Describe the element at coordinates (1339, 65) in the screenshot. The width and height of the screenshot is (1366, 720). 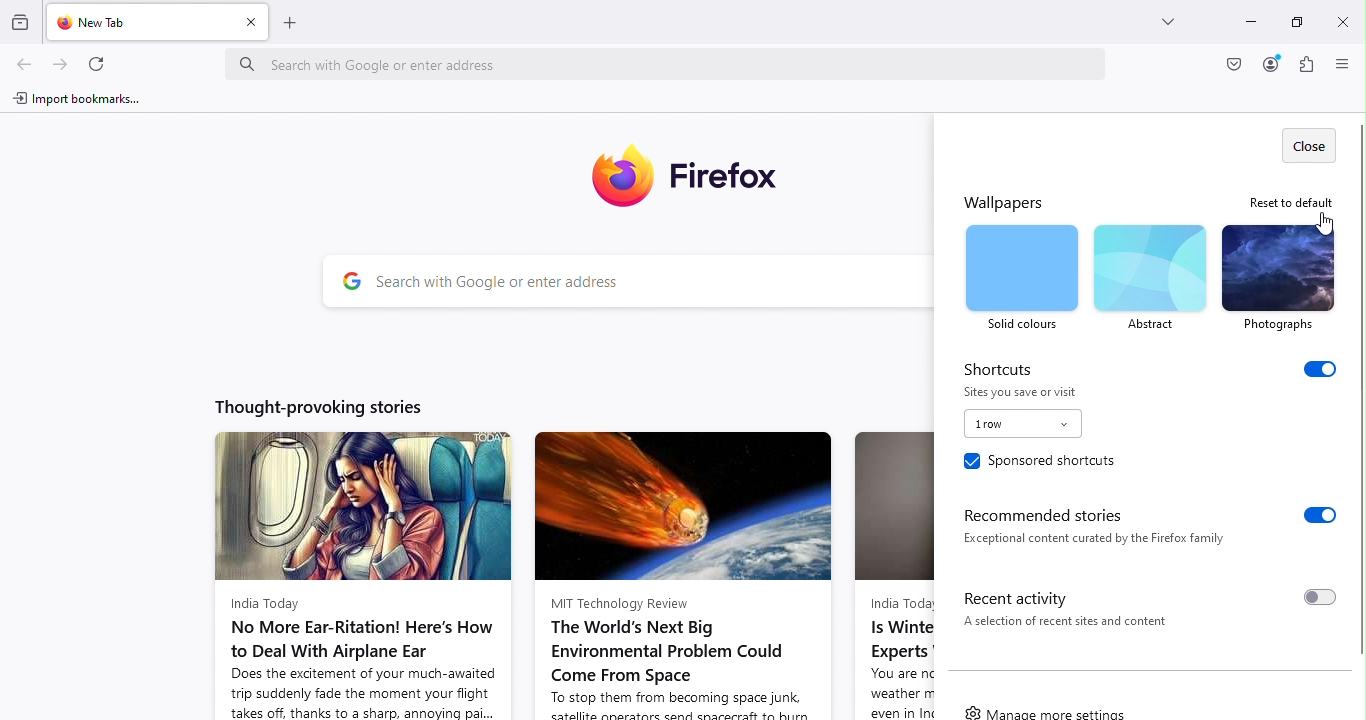
I see `Open application menu` at that location.